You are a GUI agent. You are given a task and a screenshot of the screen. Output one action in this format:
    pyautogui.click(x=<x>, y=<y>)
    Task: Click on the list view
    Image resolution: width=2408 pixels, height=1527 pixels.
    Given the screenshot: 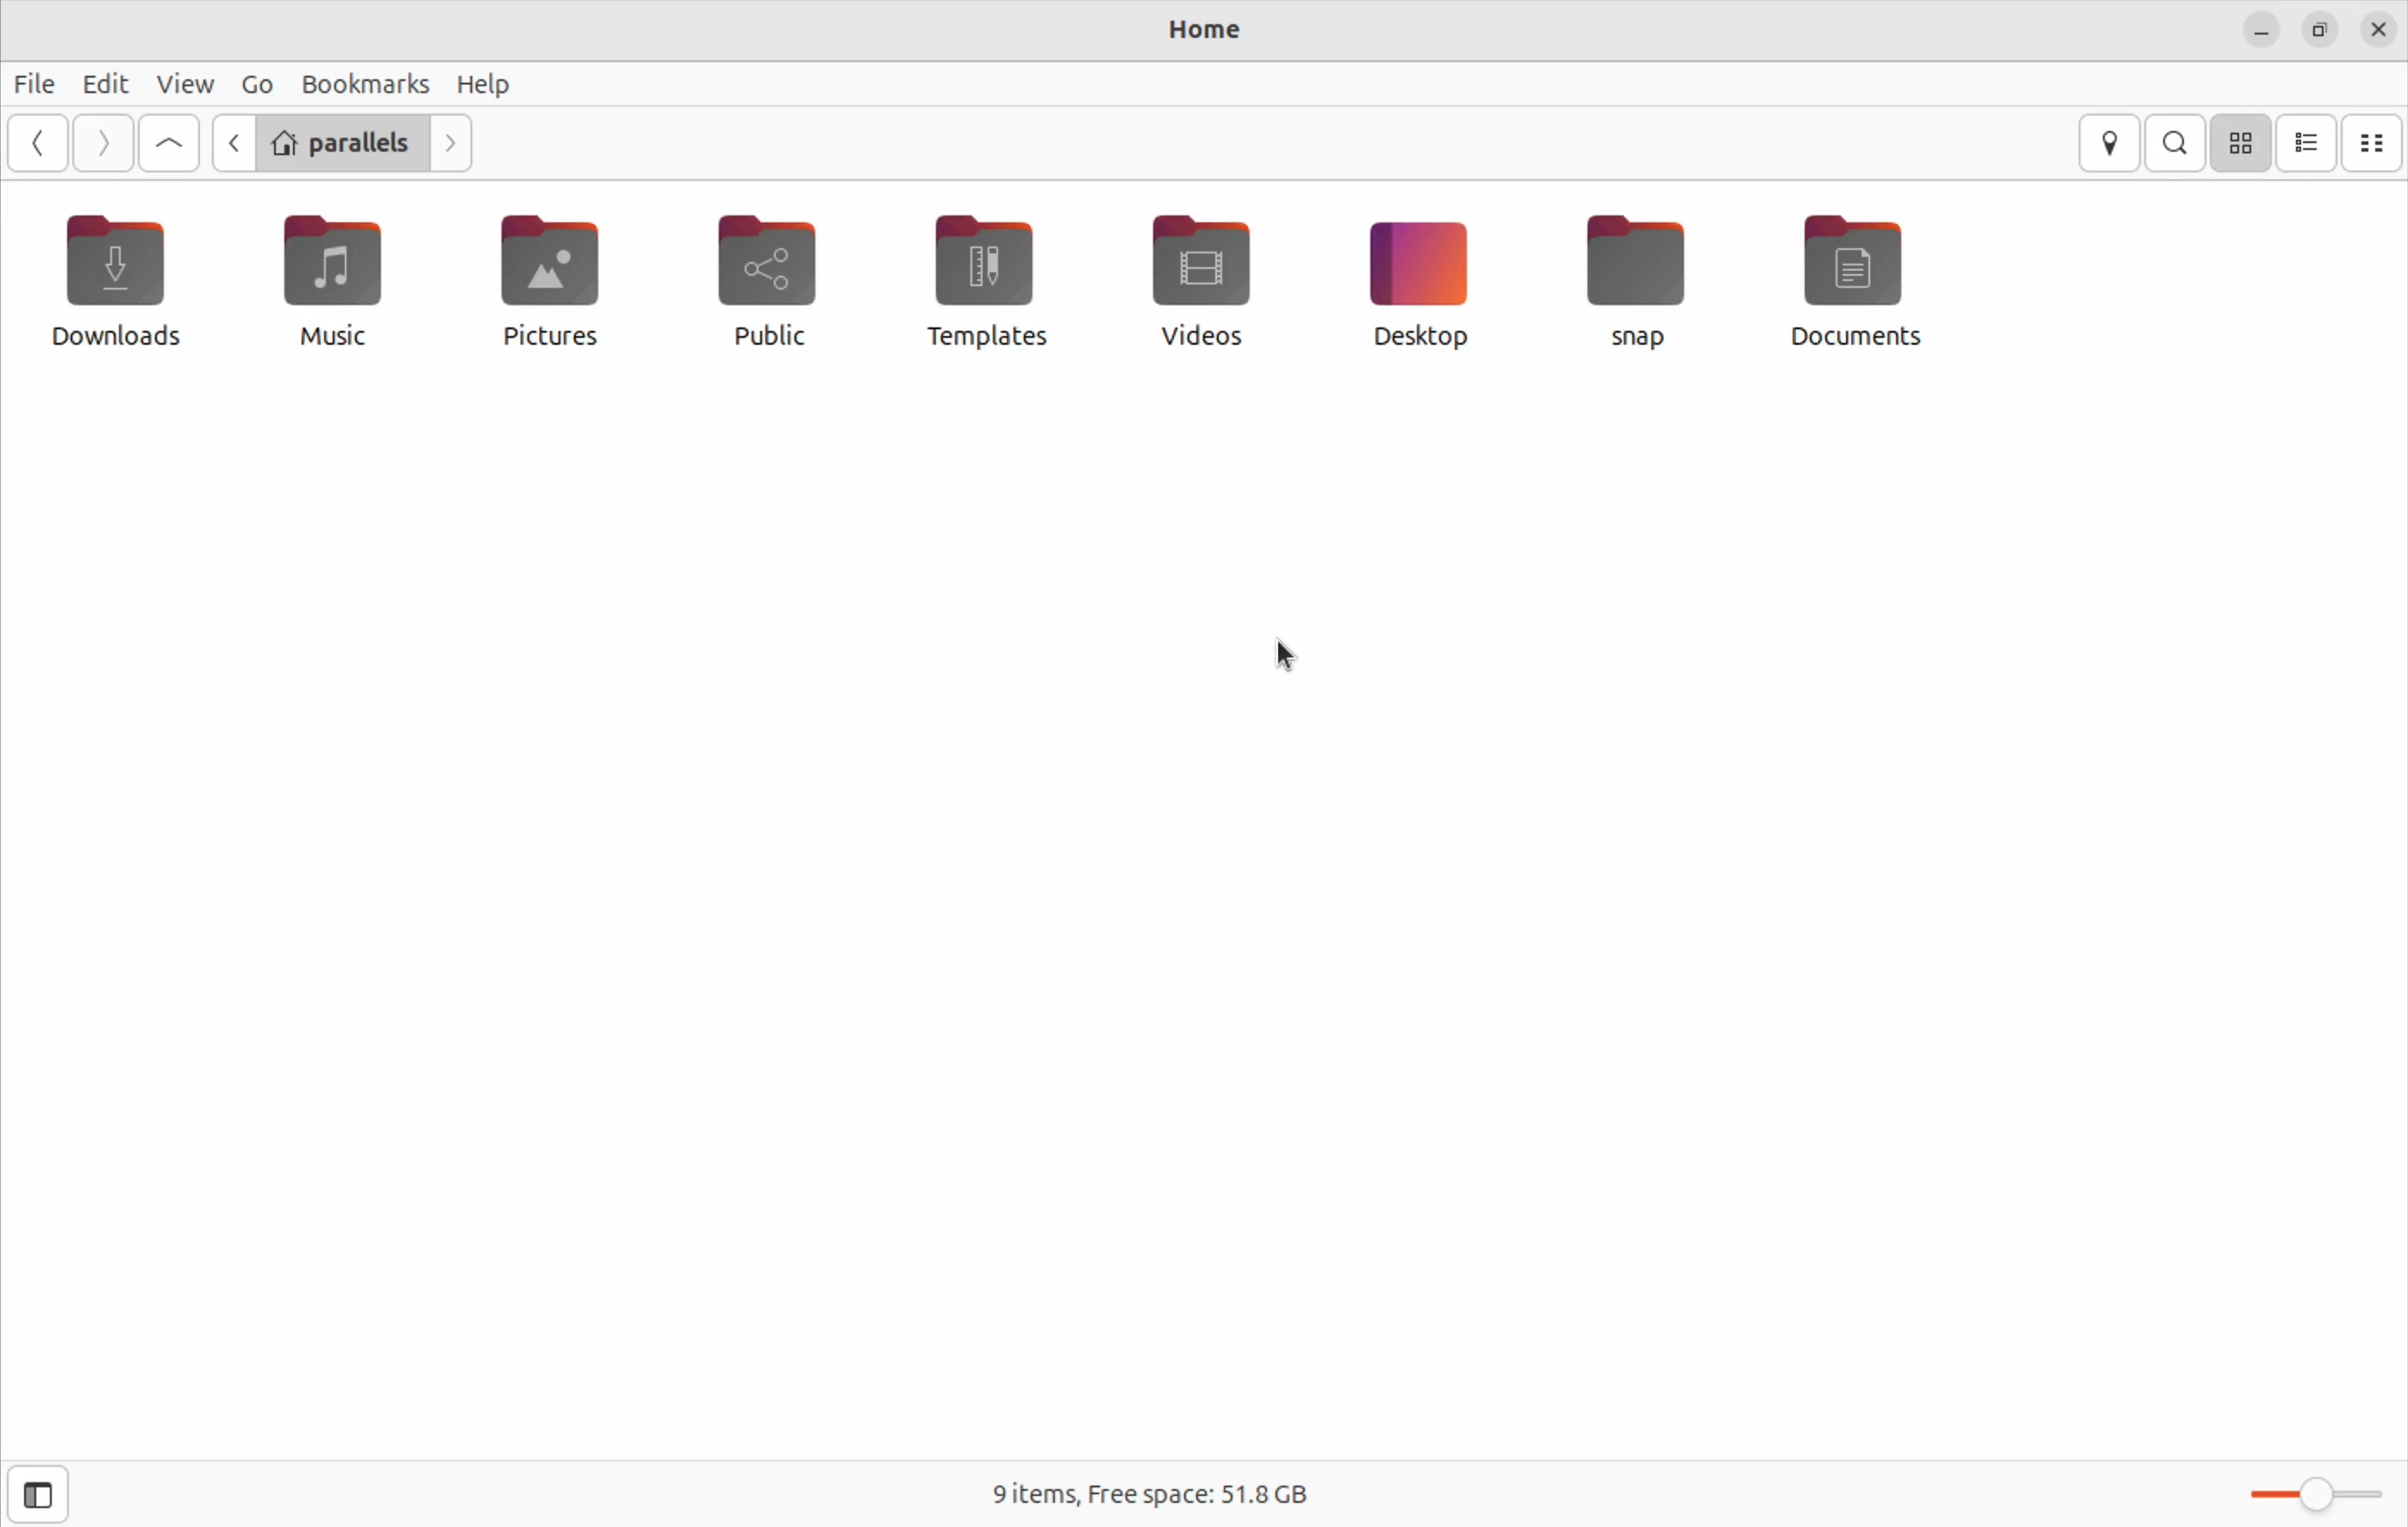 What is the action you would take?
    pyautogui.click(x=2309, y=143)
    